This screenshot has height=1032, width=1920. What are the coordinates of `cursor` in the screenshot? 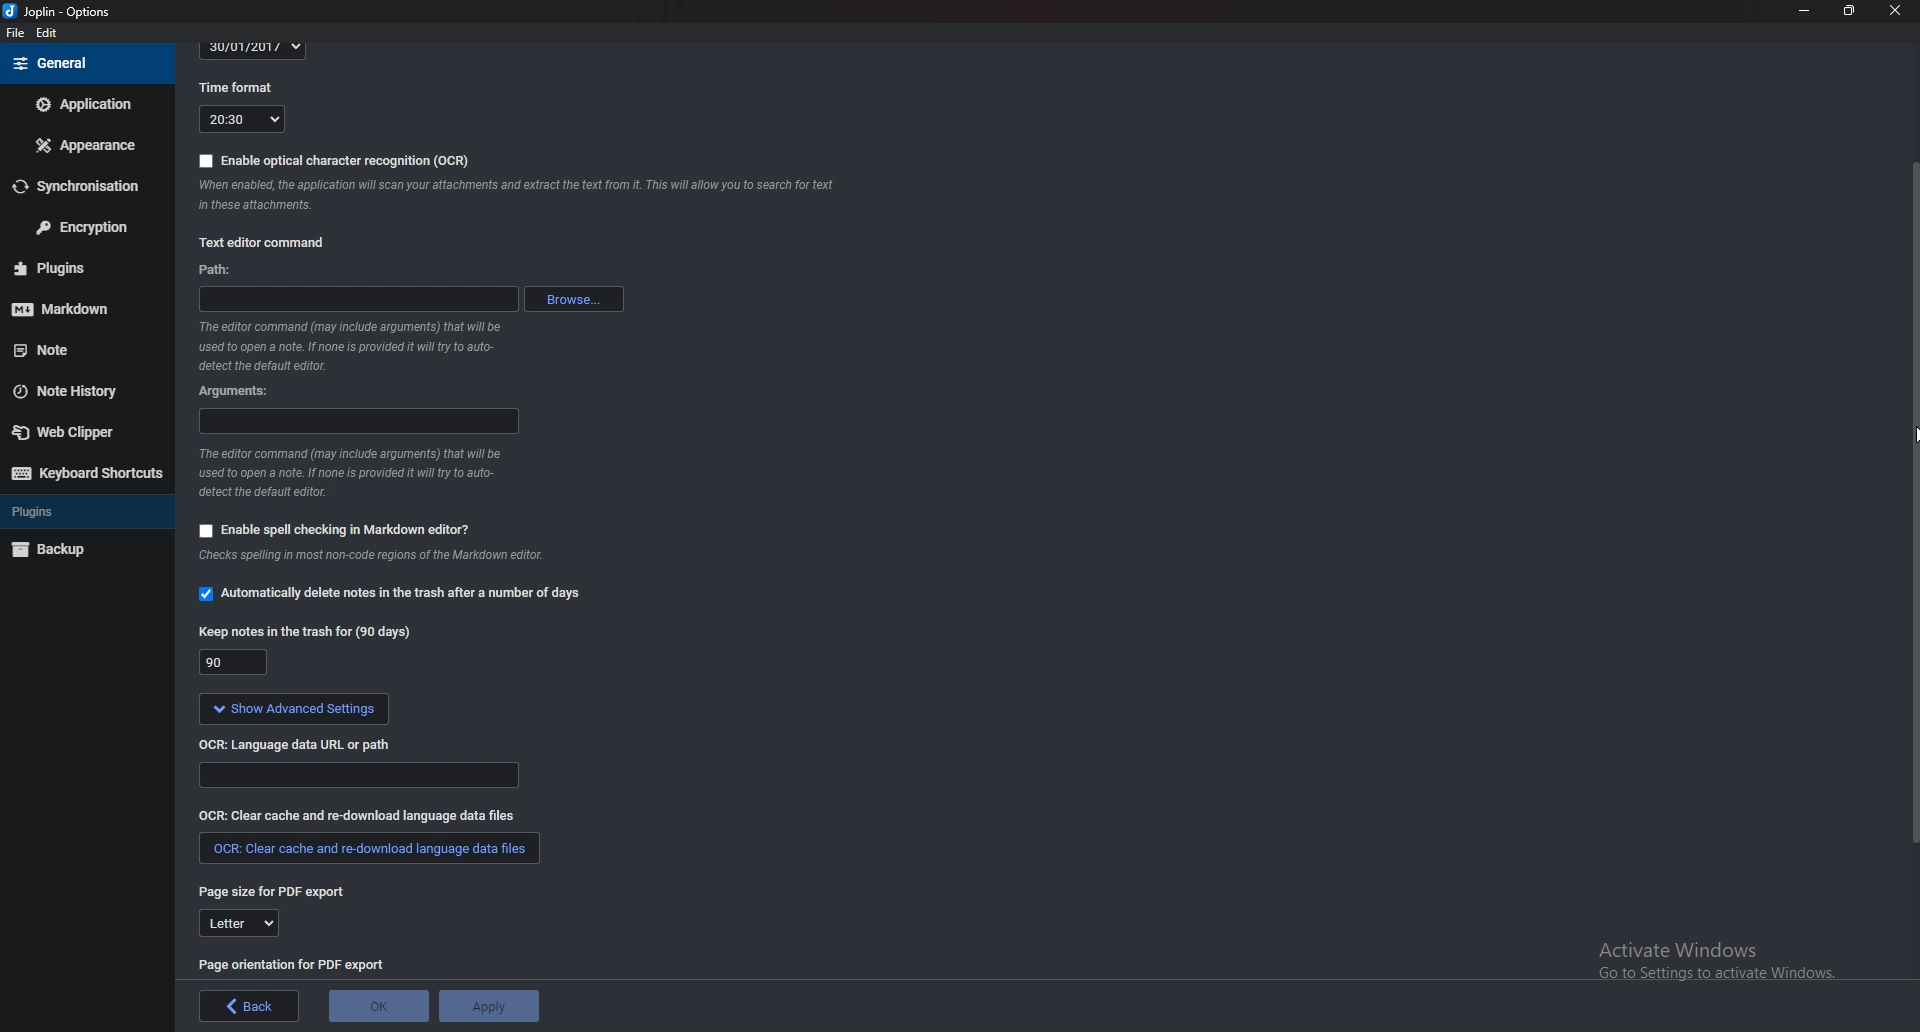 It's located at (1914, 435).